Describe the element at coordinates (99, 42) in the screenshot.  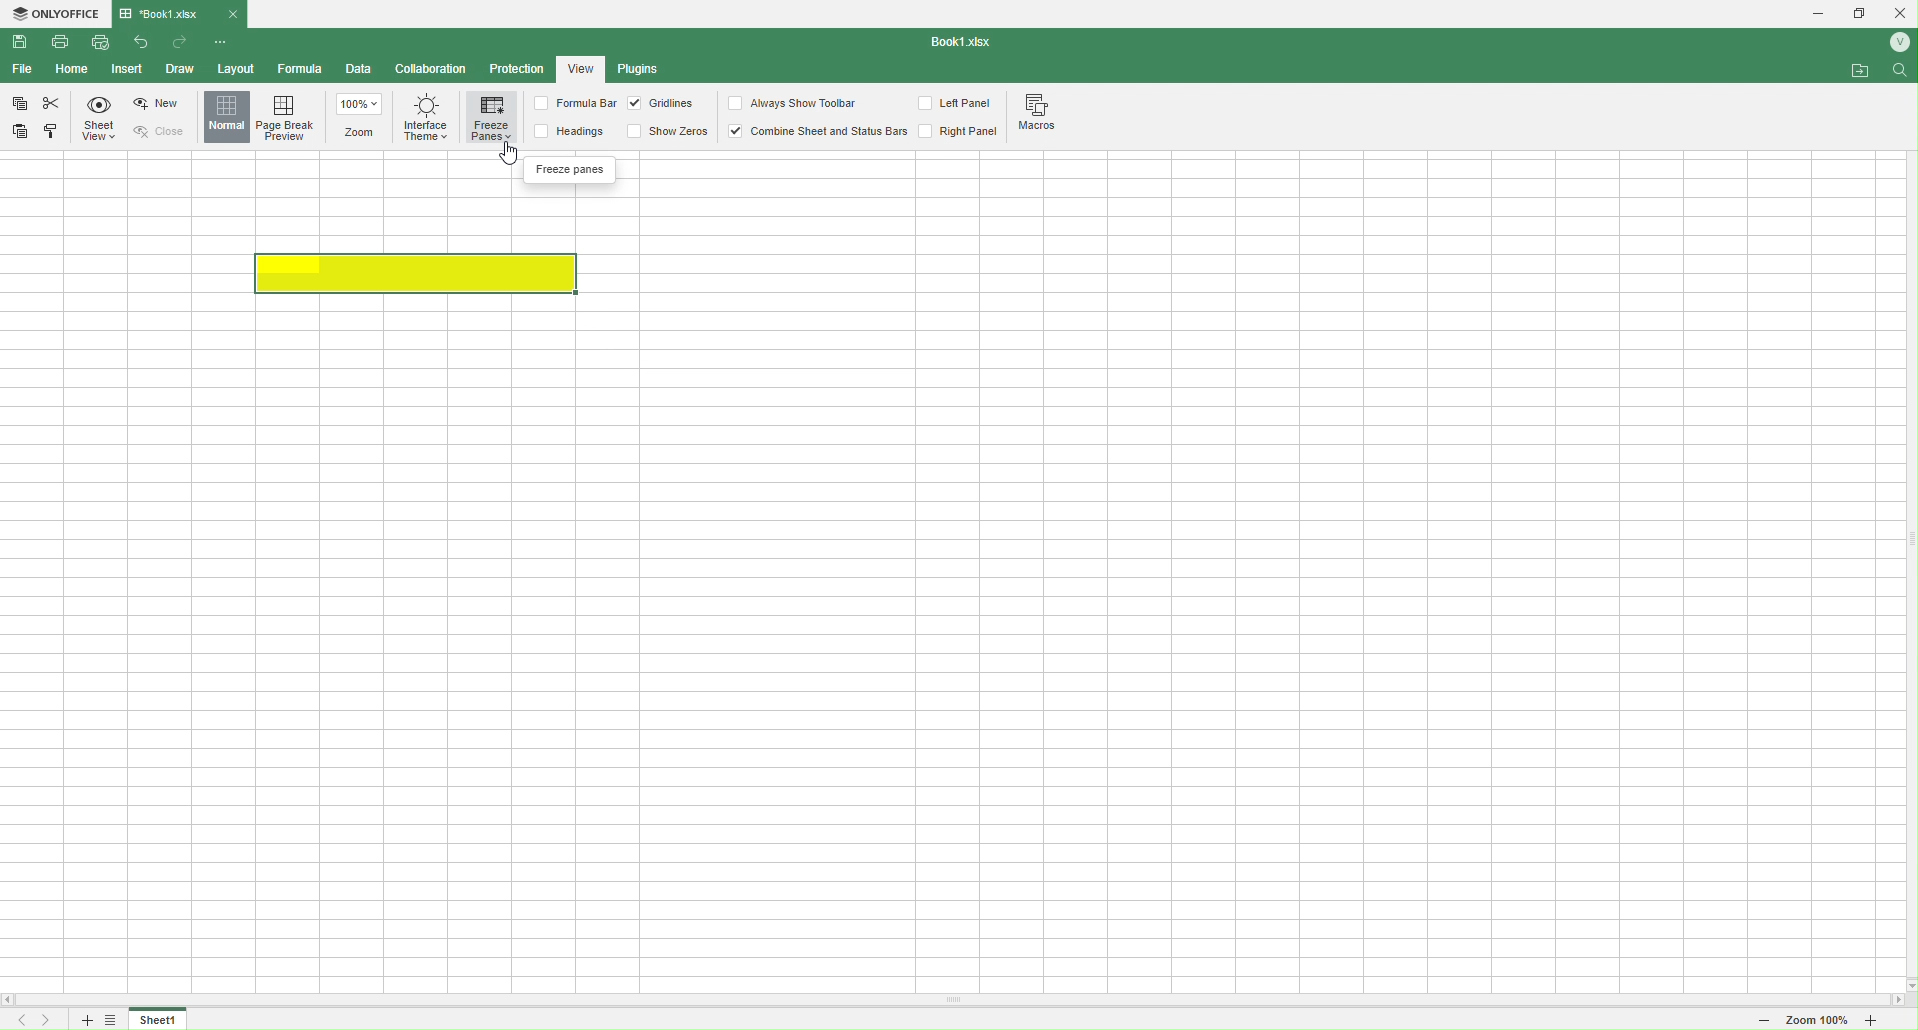
I see `Quick print` at that location.